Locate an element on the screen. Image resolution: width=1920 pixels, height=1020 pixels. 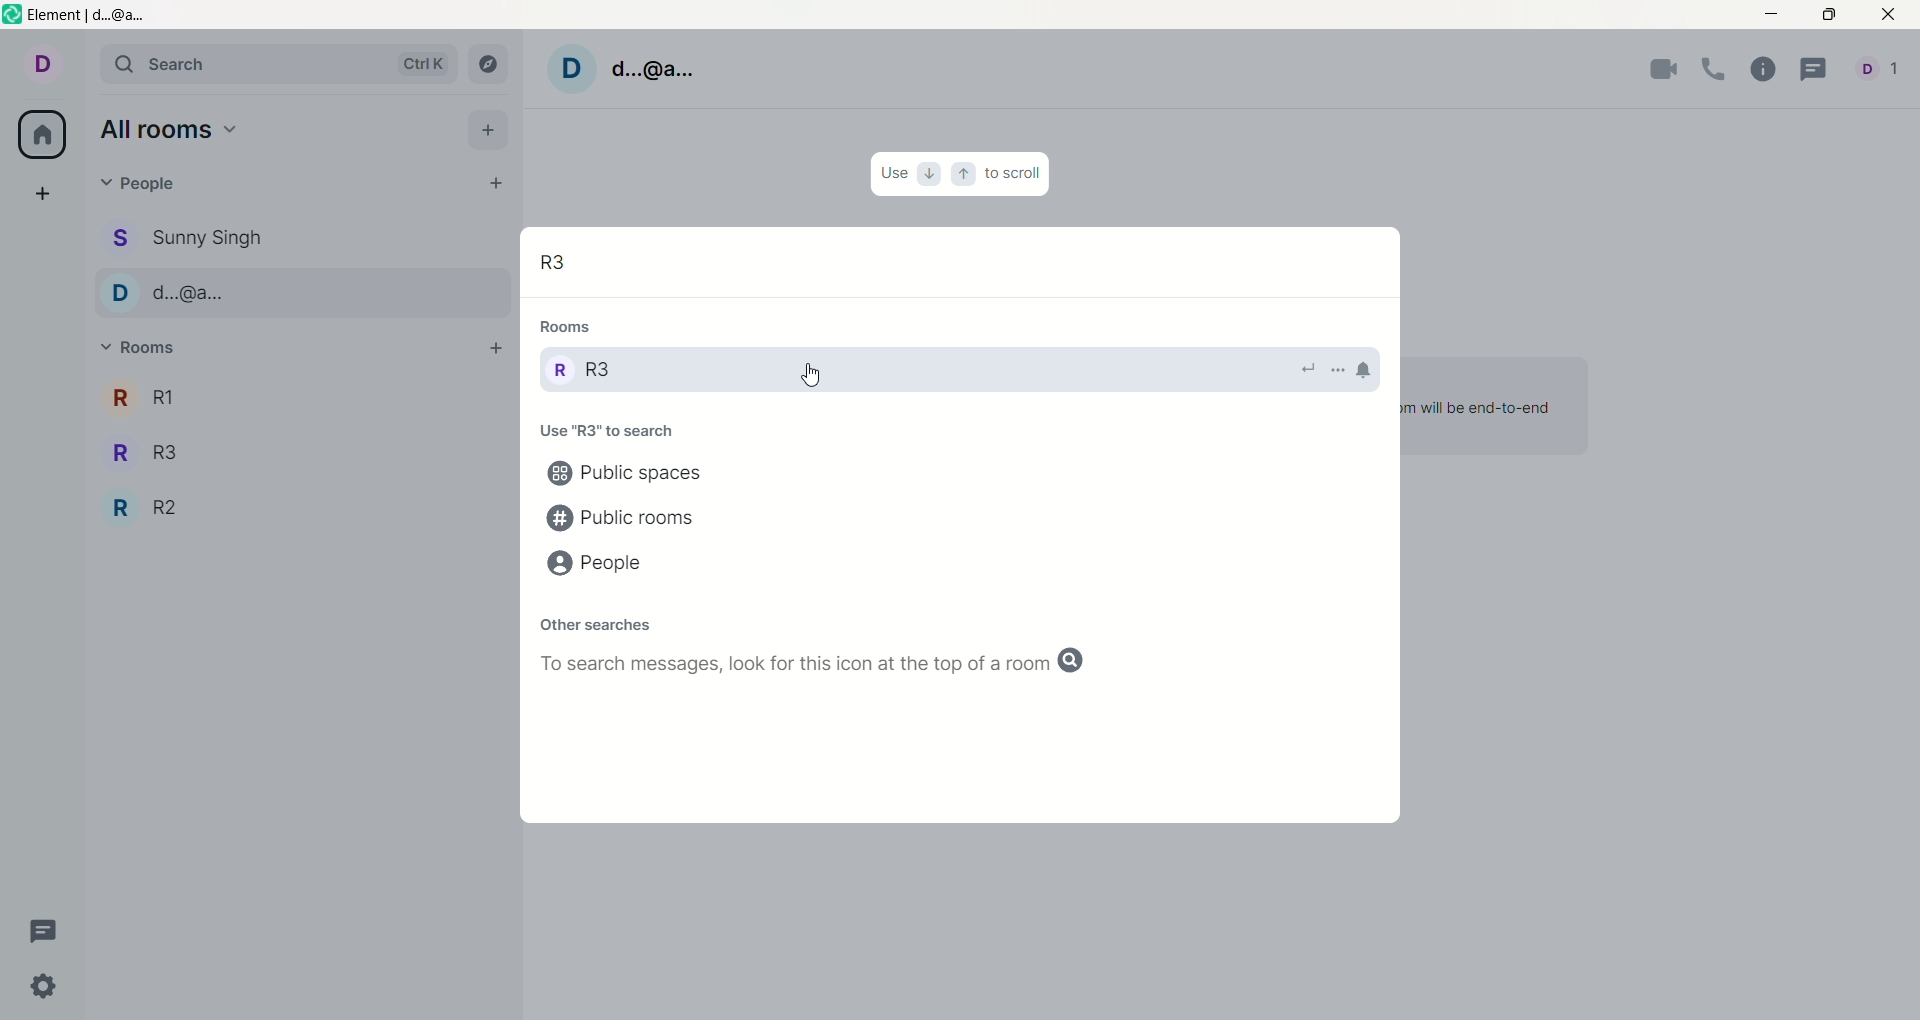
account is located at coordinates (629, 68).